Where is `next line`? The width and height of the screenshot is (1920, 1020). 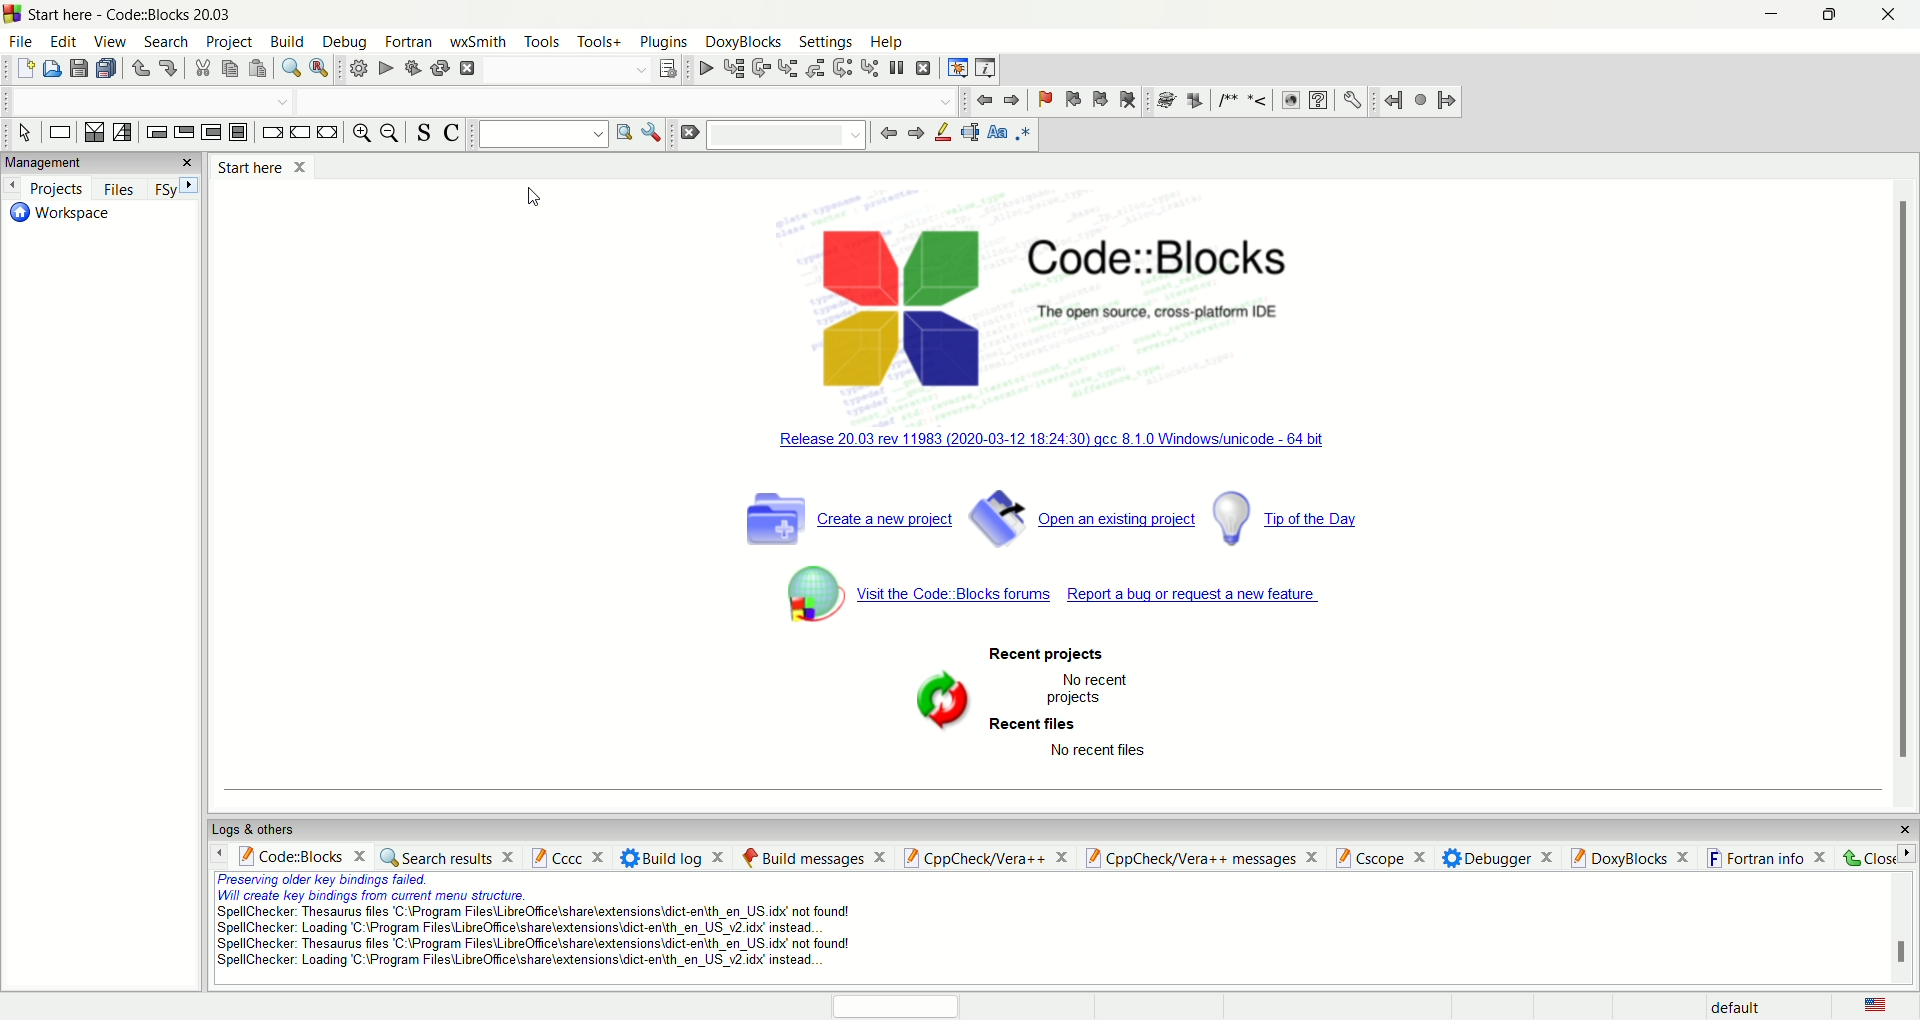
next line is located at coordinates (760, 69).